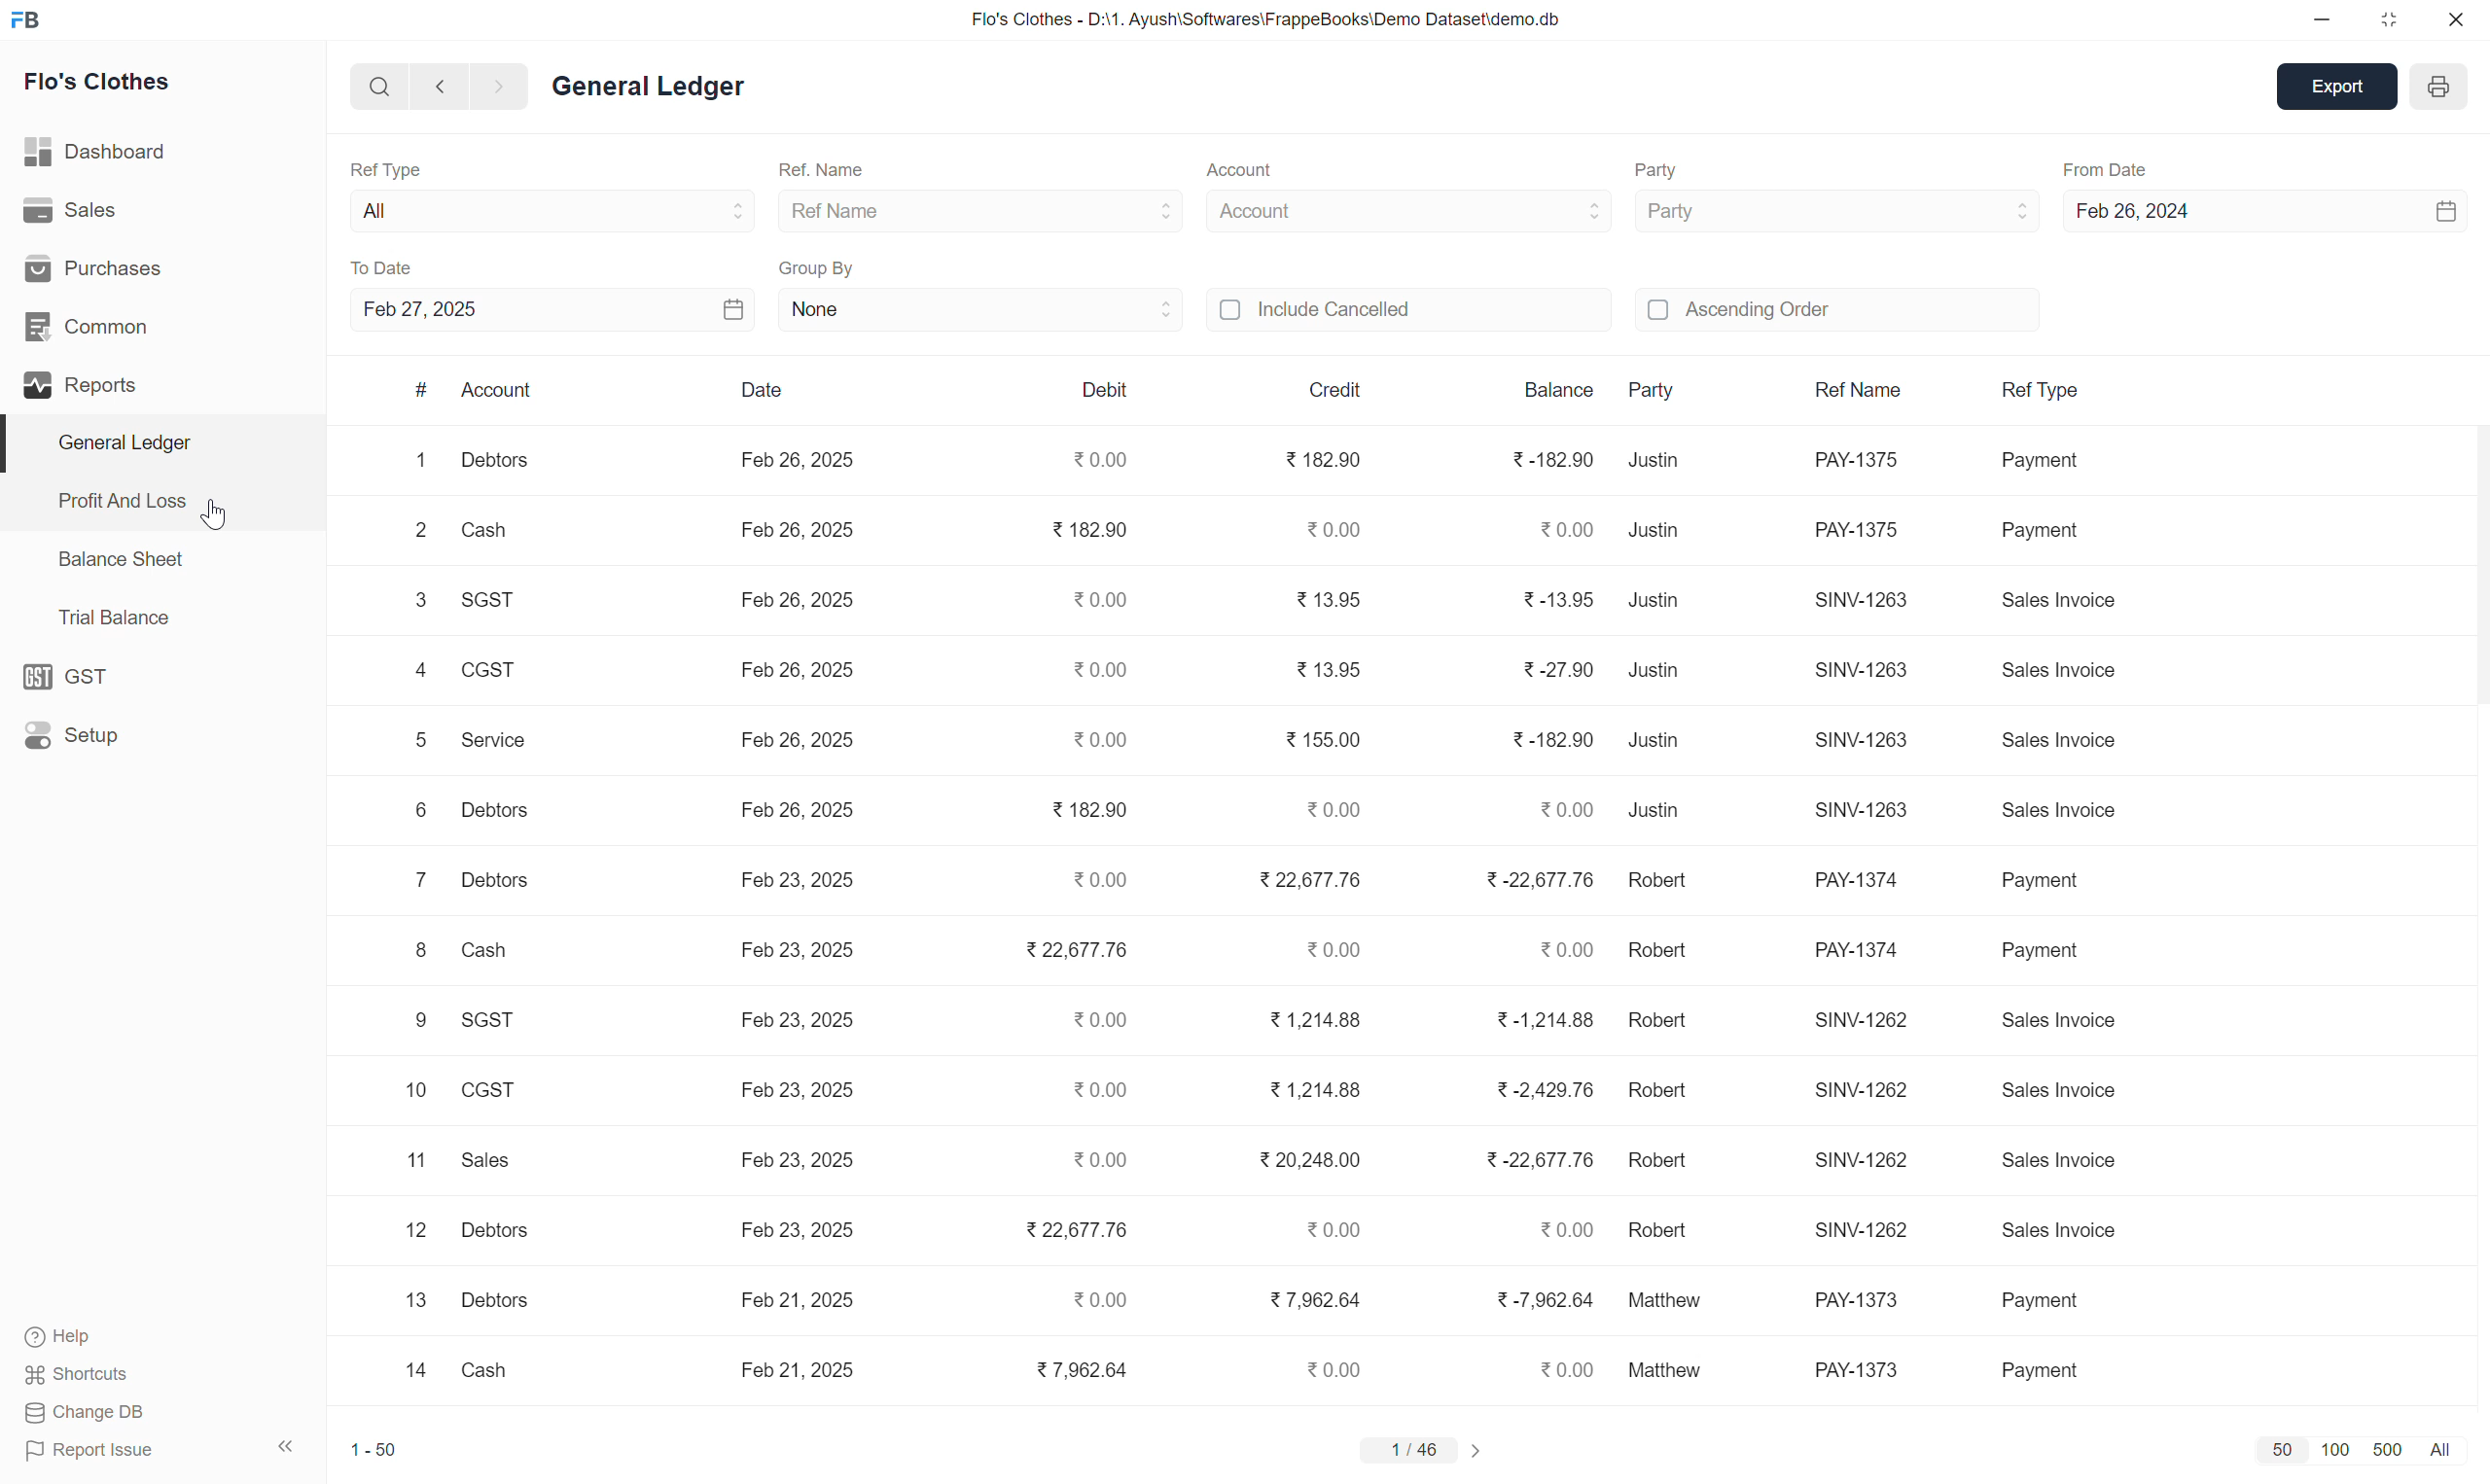 Image resolution: width=2490 pixels, height=1484 pixels. I want to click on next, so click(498, 86).